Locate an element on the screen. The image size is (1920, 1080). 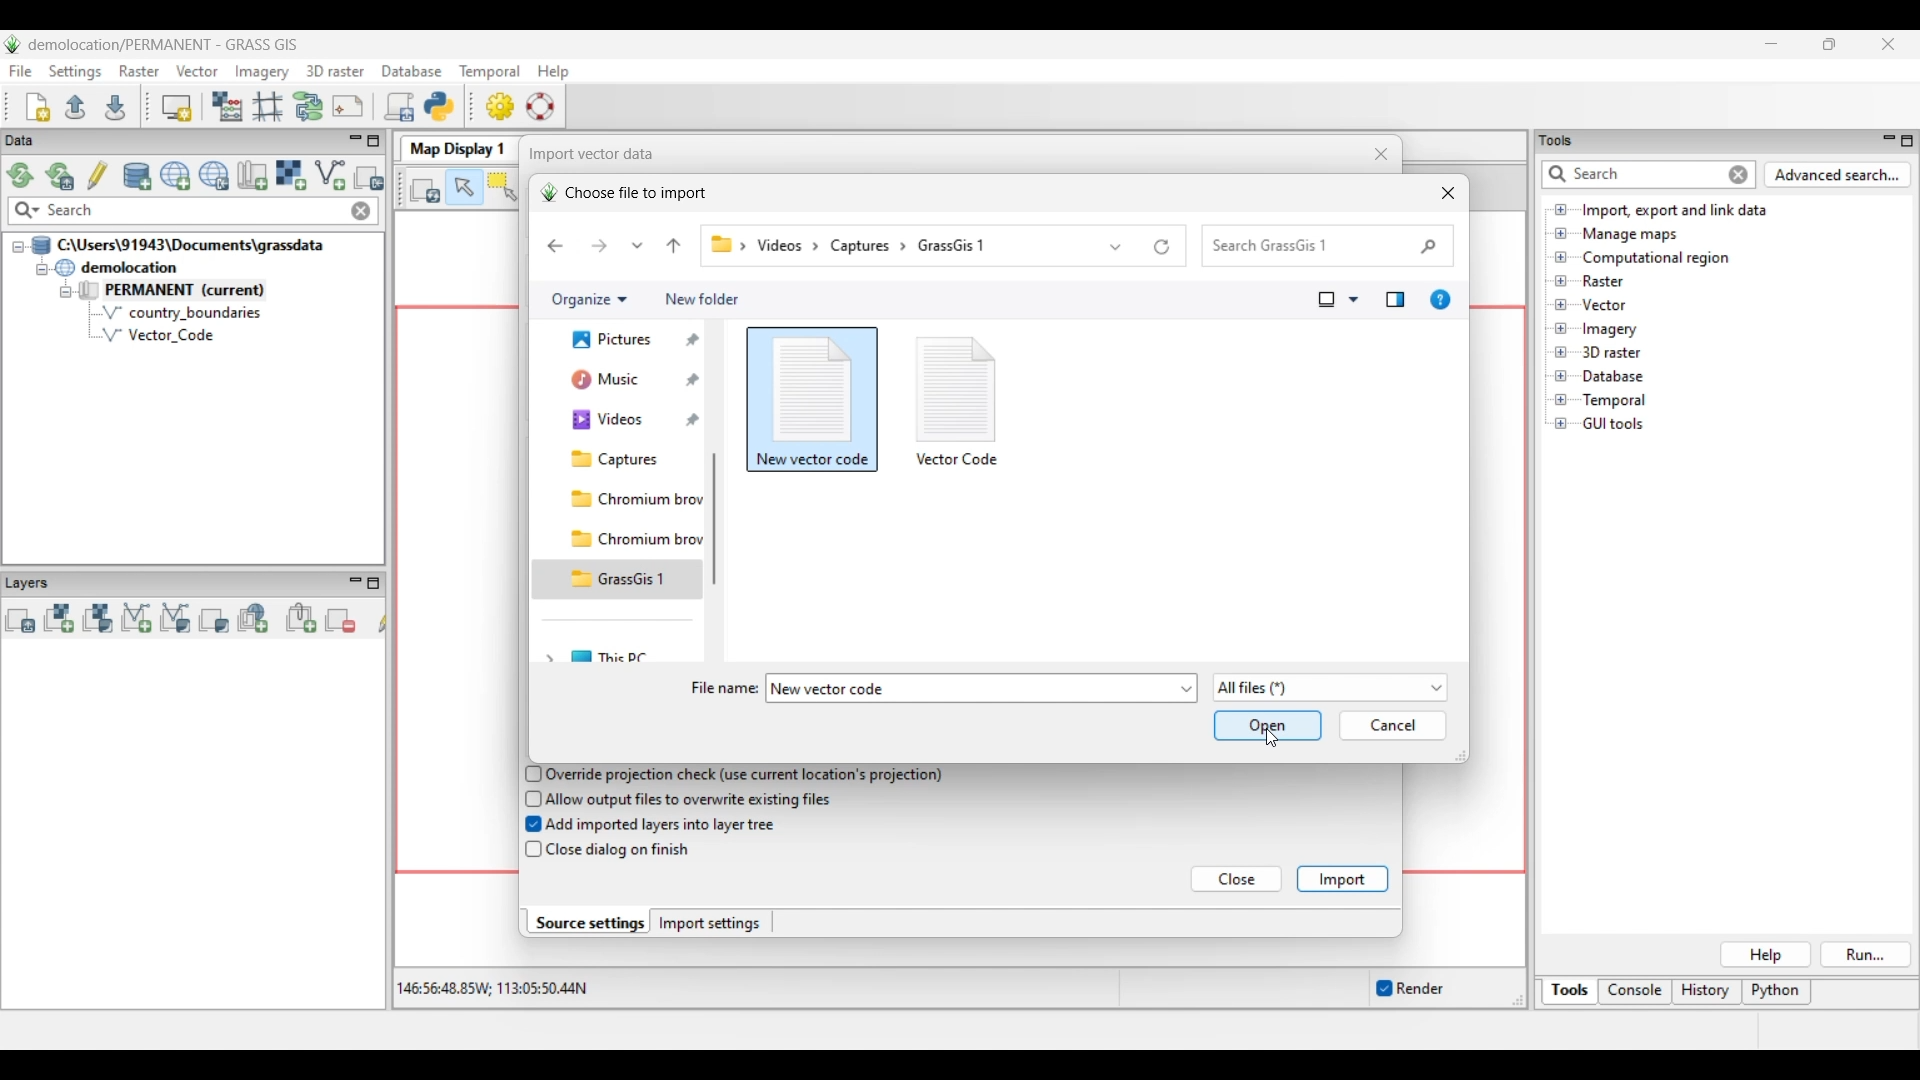
Show the preview pane is located at coordinates (1395, 300).